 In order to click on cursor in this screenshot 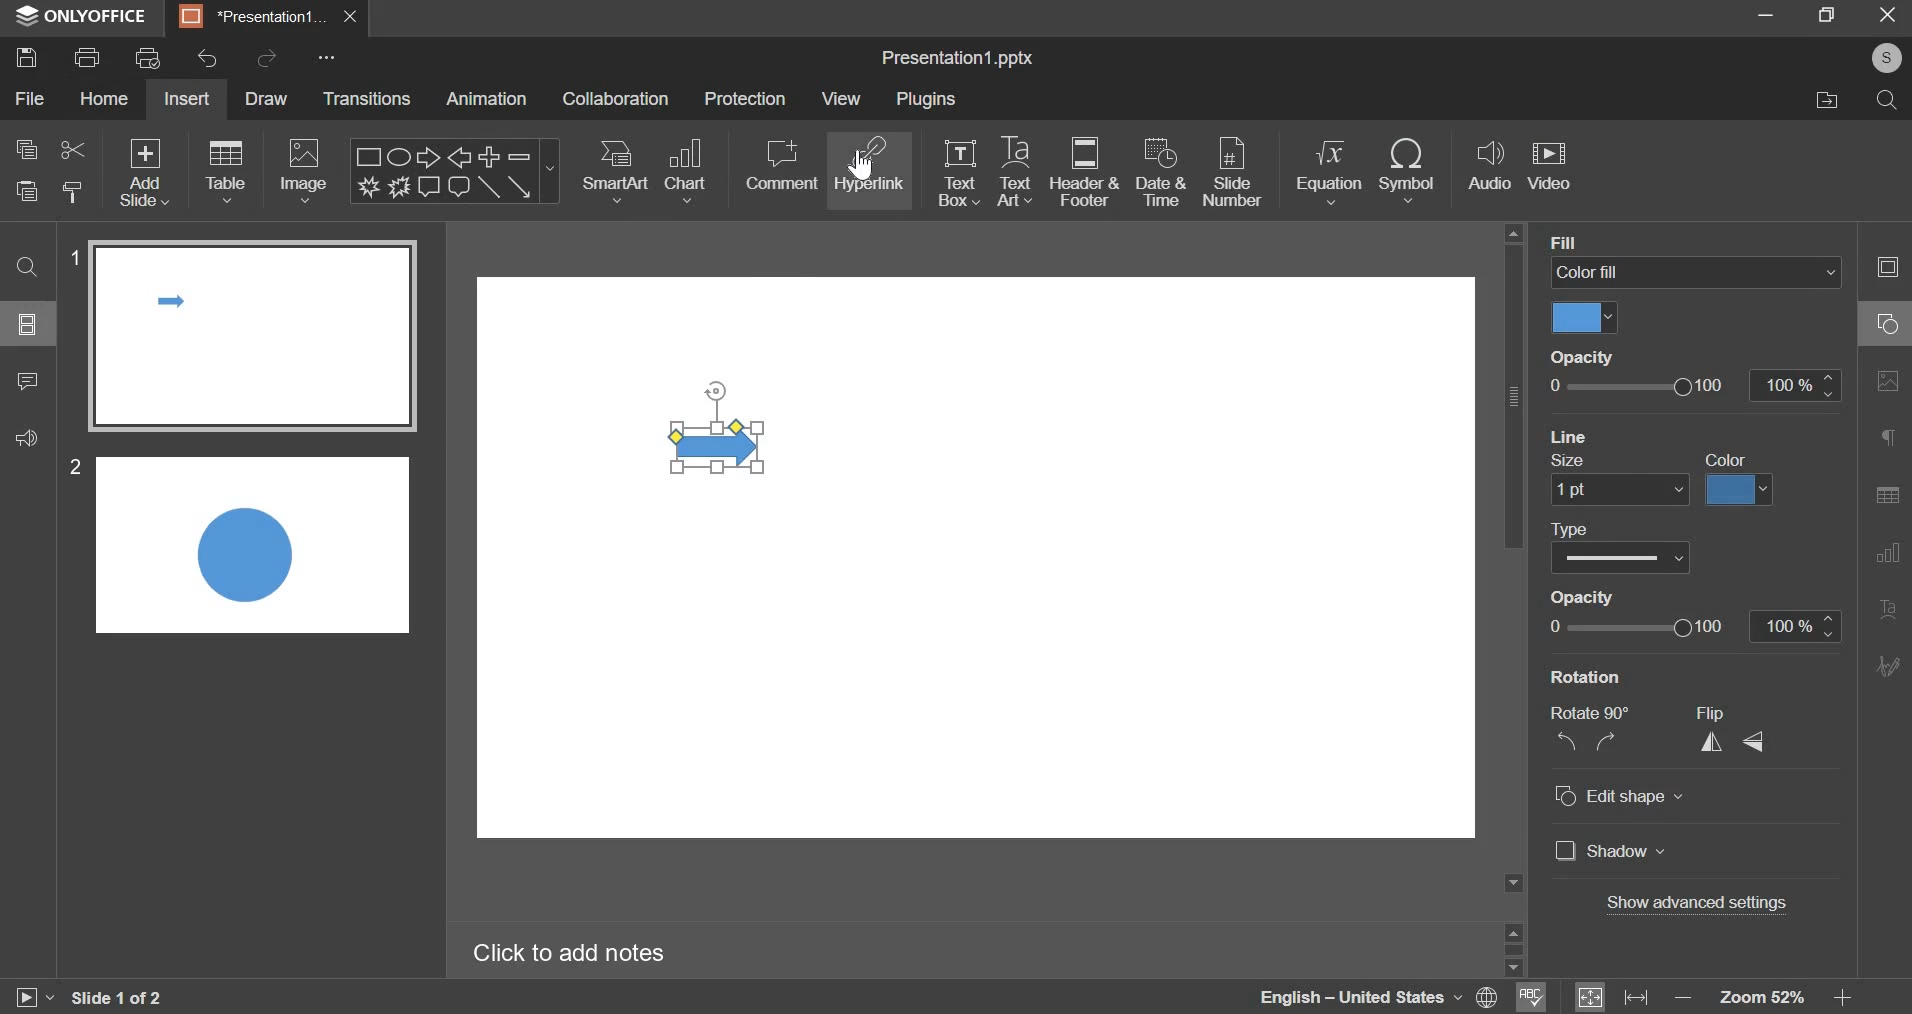, I will do `click(861, 166)`.